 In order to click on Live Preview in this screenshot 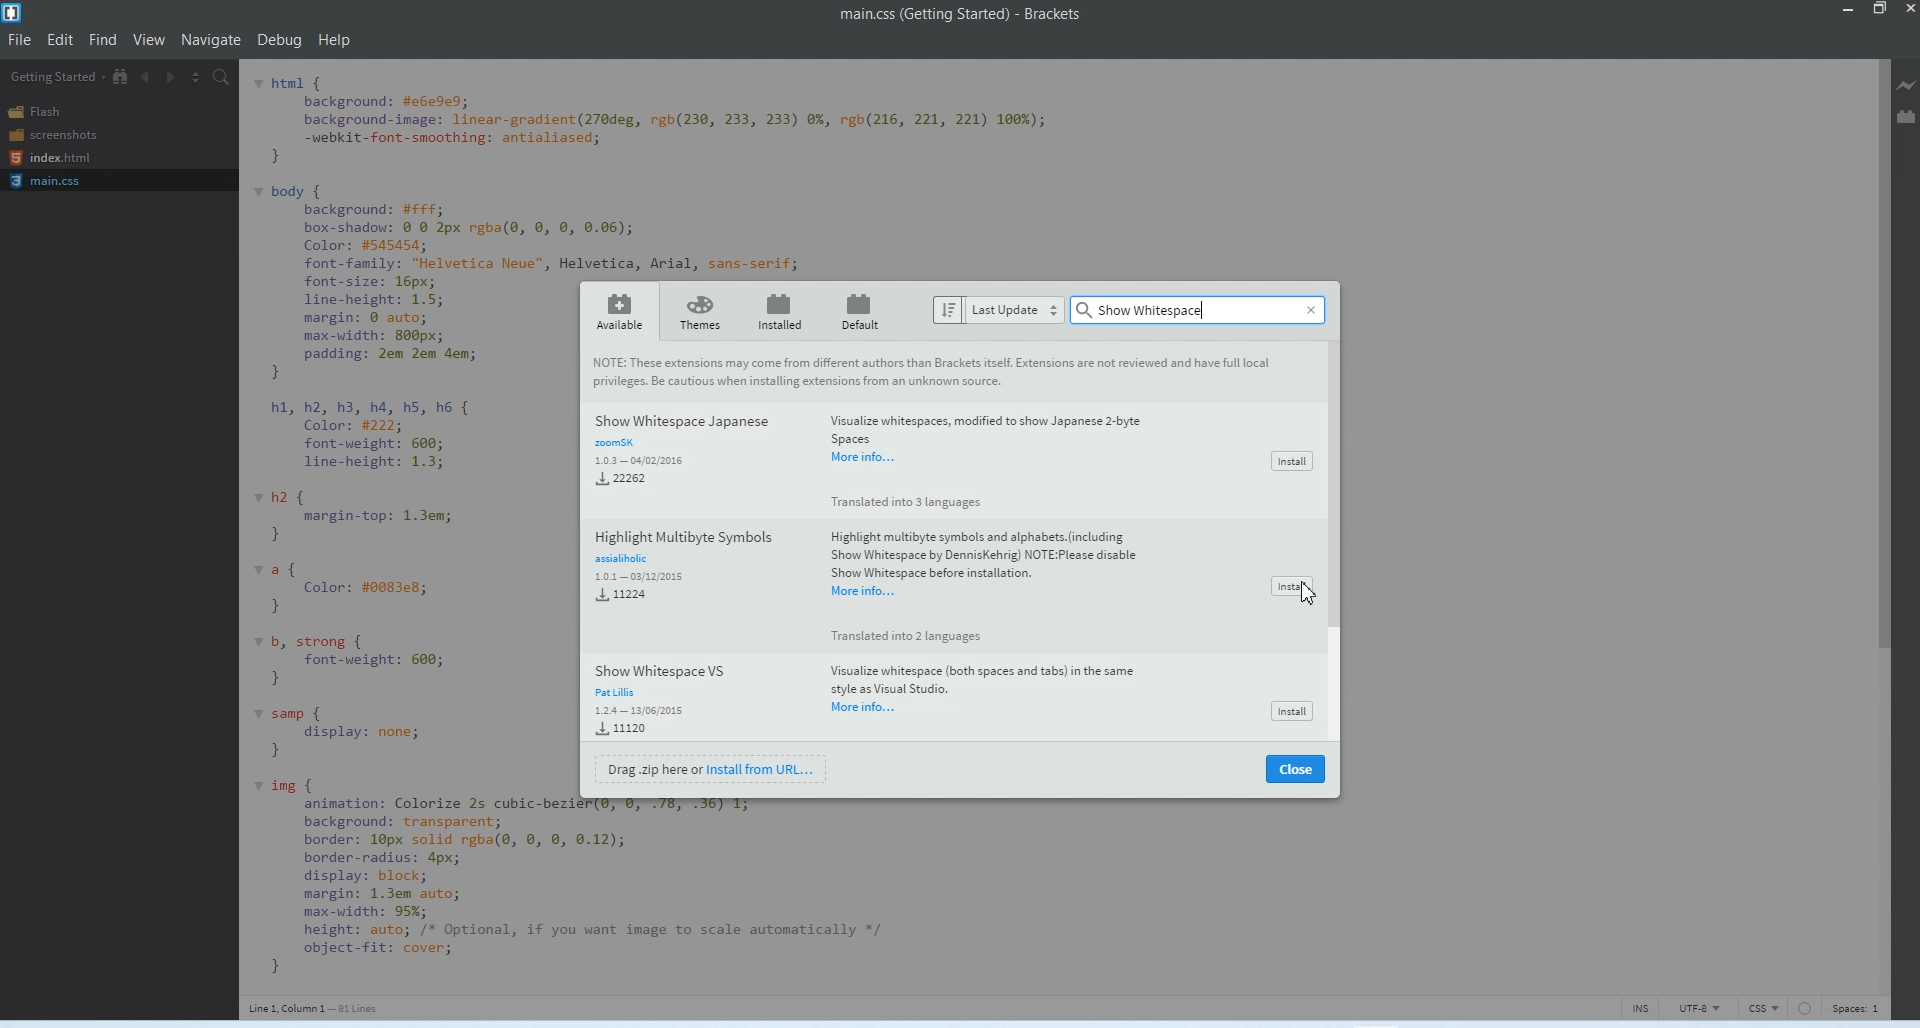, I will do `click(1907, 85)`.